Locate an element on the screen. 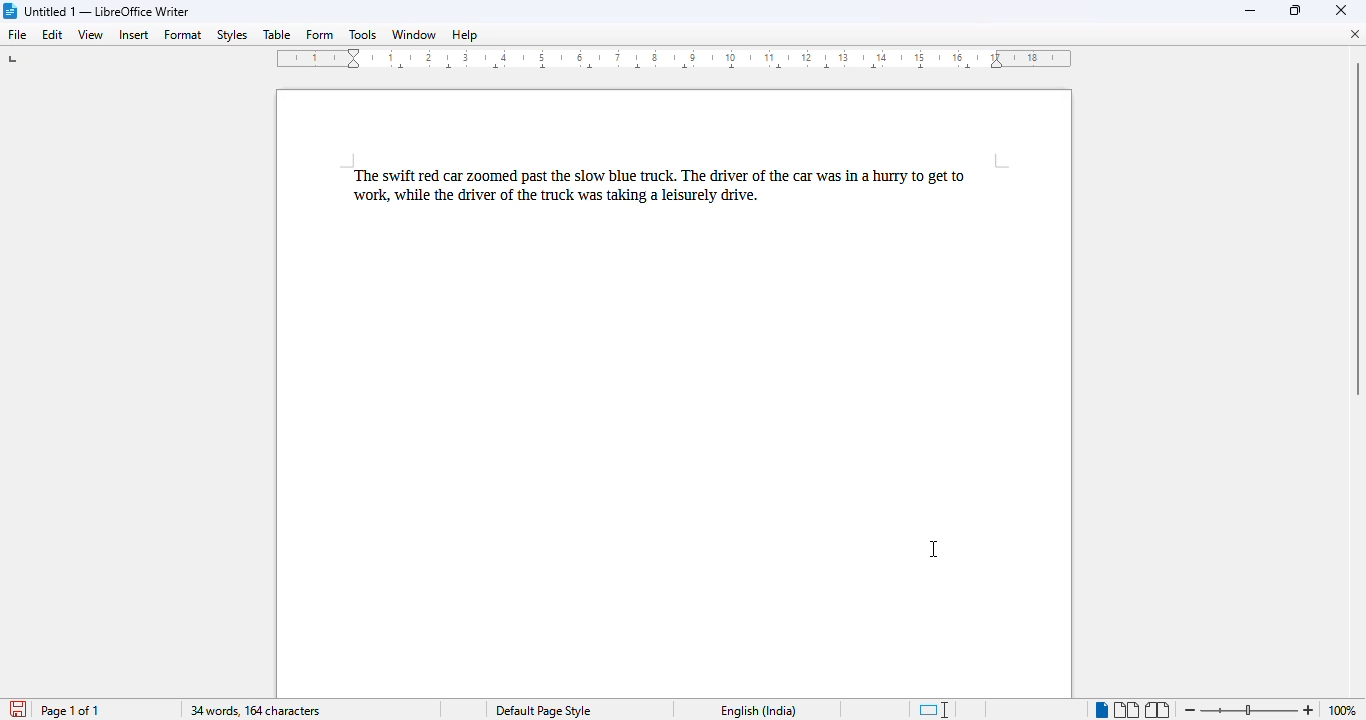  edit is located at coordinates (53, 34).